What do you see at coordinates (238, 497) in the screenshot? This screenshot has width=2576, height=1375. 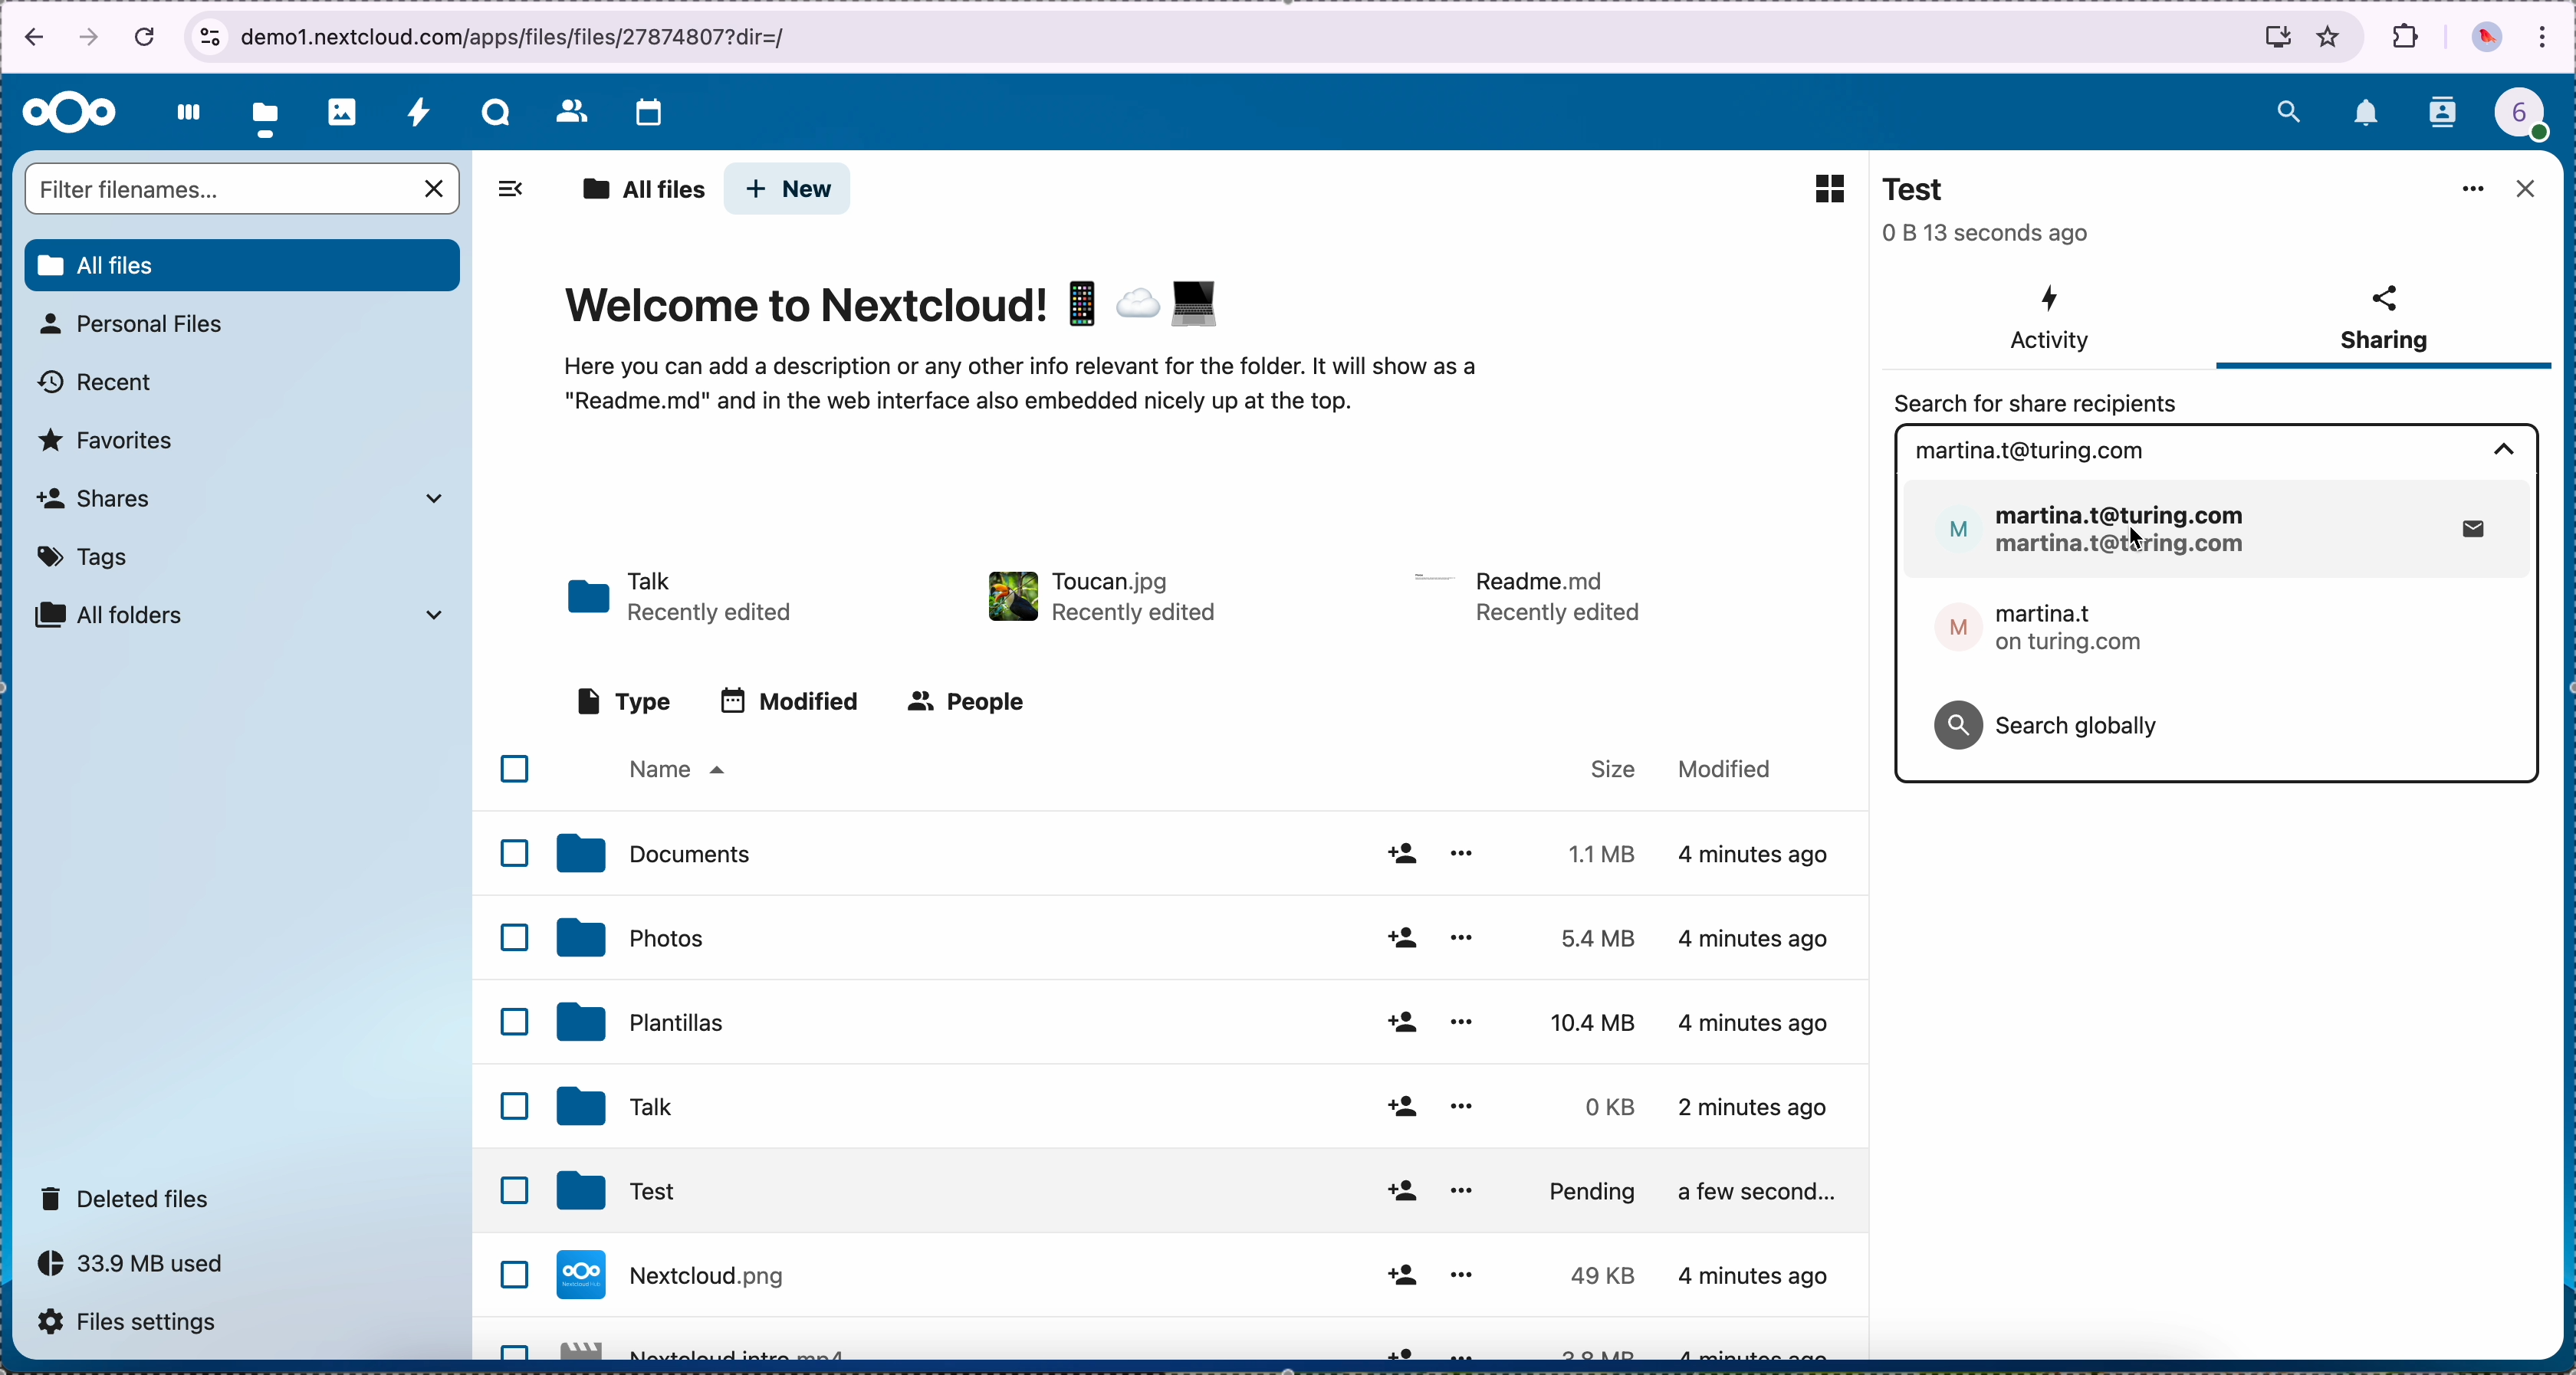 I see `shares` at bounding box center [238, 497].